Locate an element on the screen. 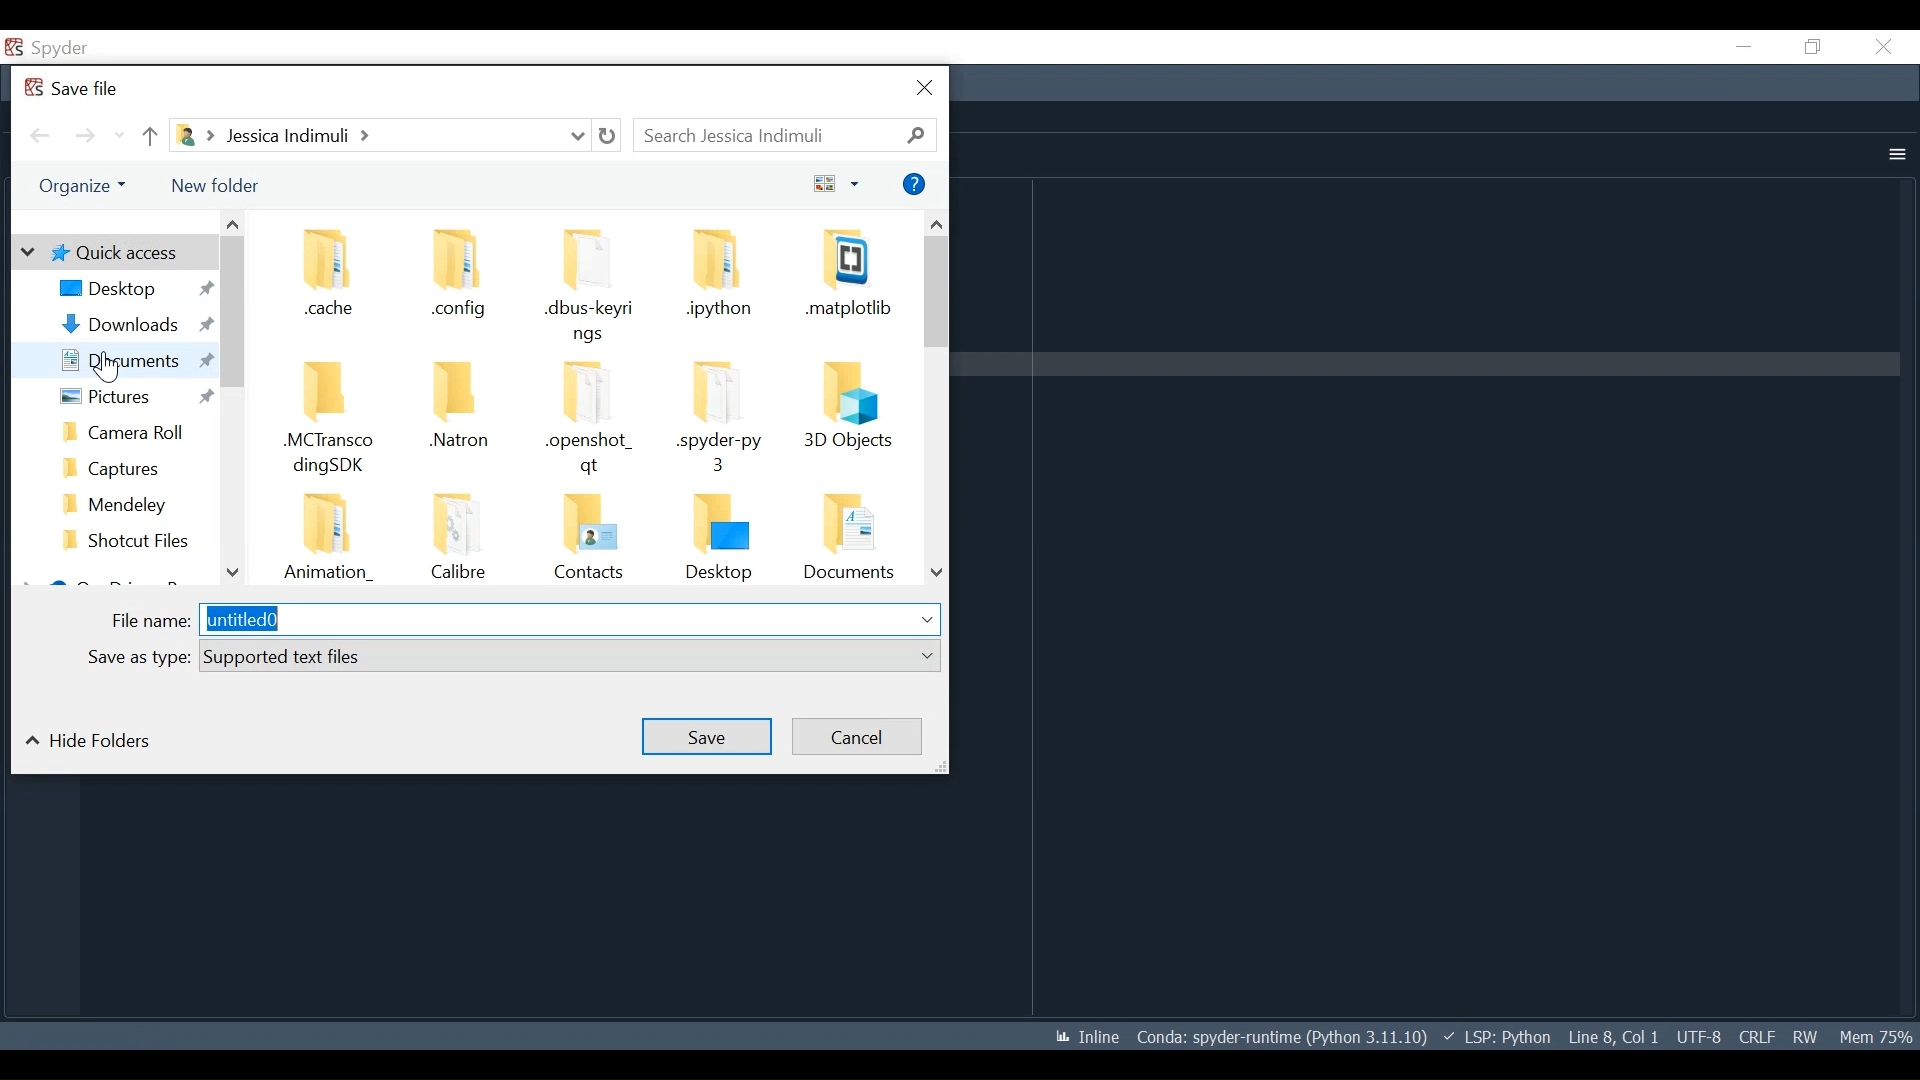 The height and width of the screenshot is (1080, 1920). Scroll up is located at coordinates (233, 224).